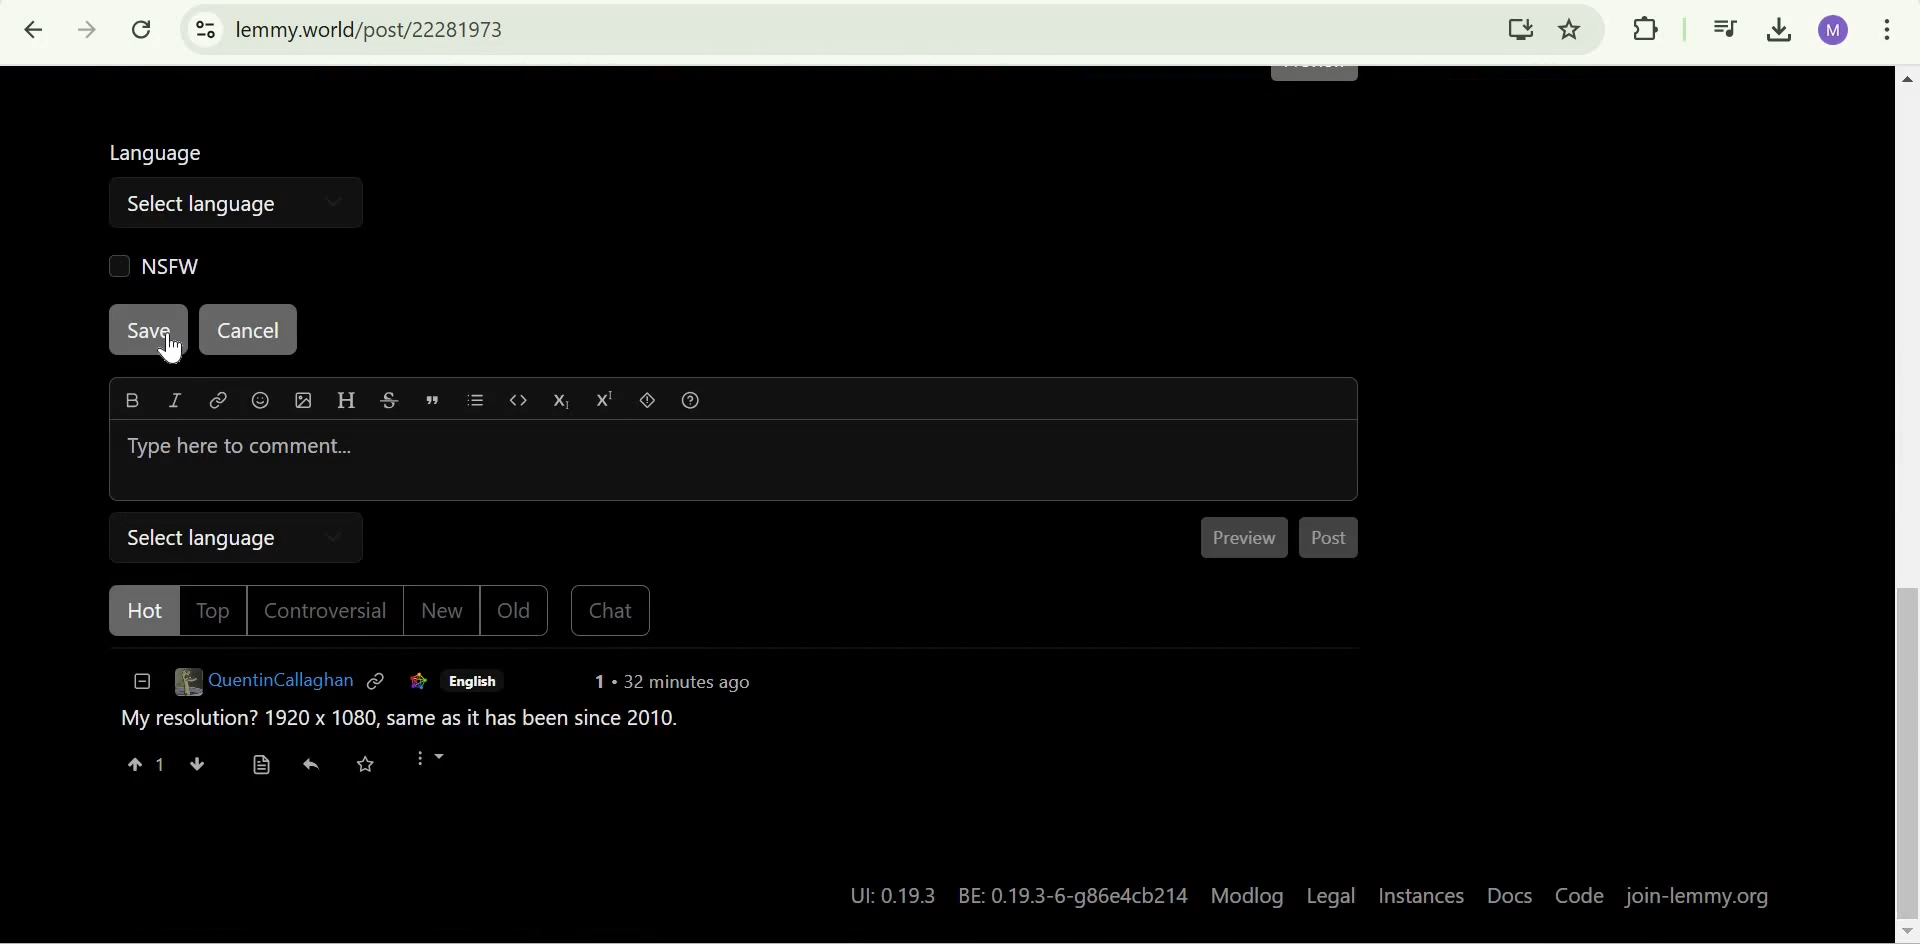  I want to click on strikethrough, so click(389, 403).